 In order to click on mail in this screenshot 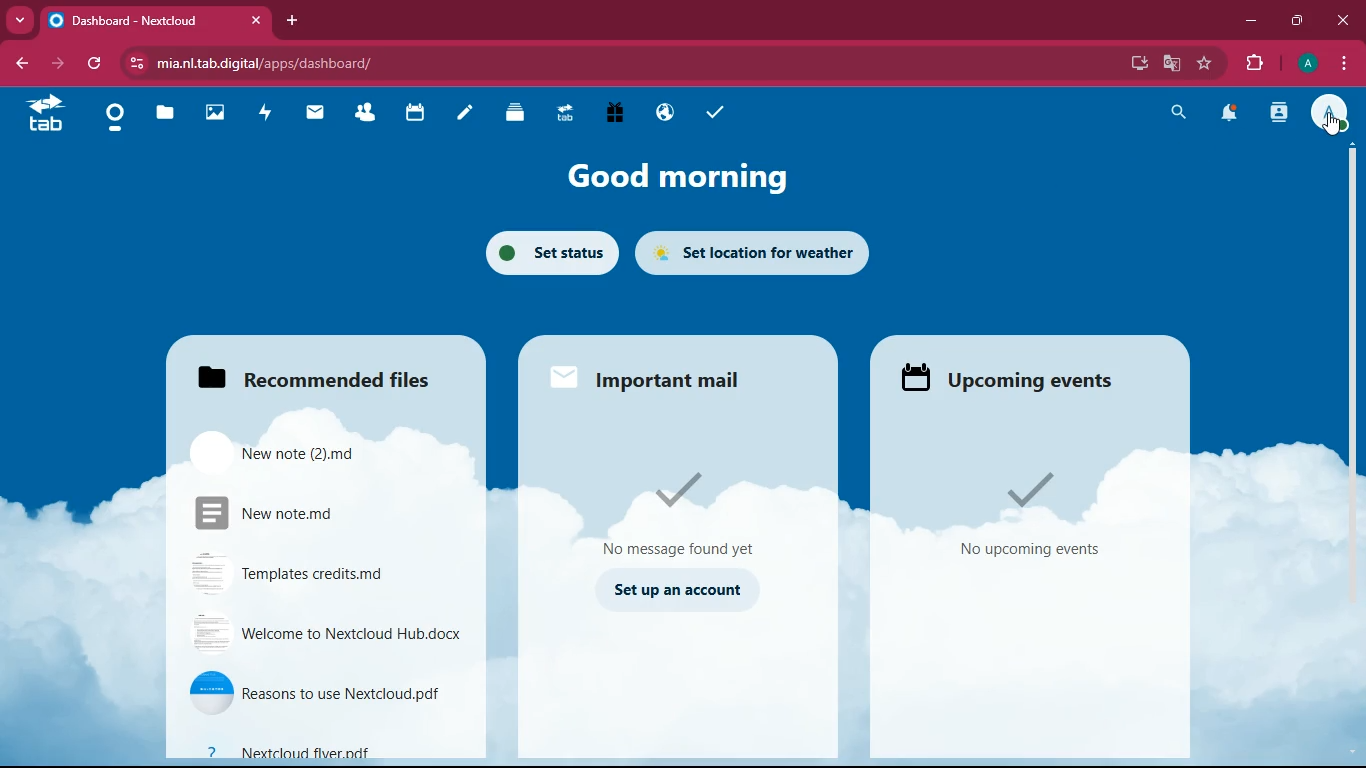, I will do `click(312, 115)`.